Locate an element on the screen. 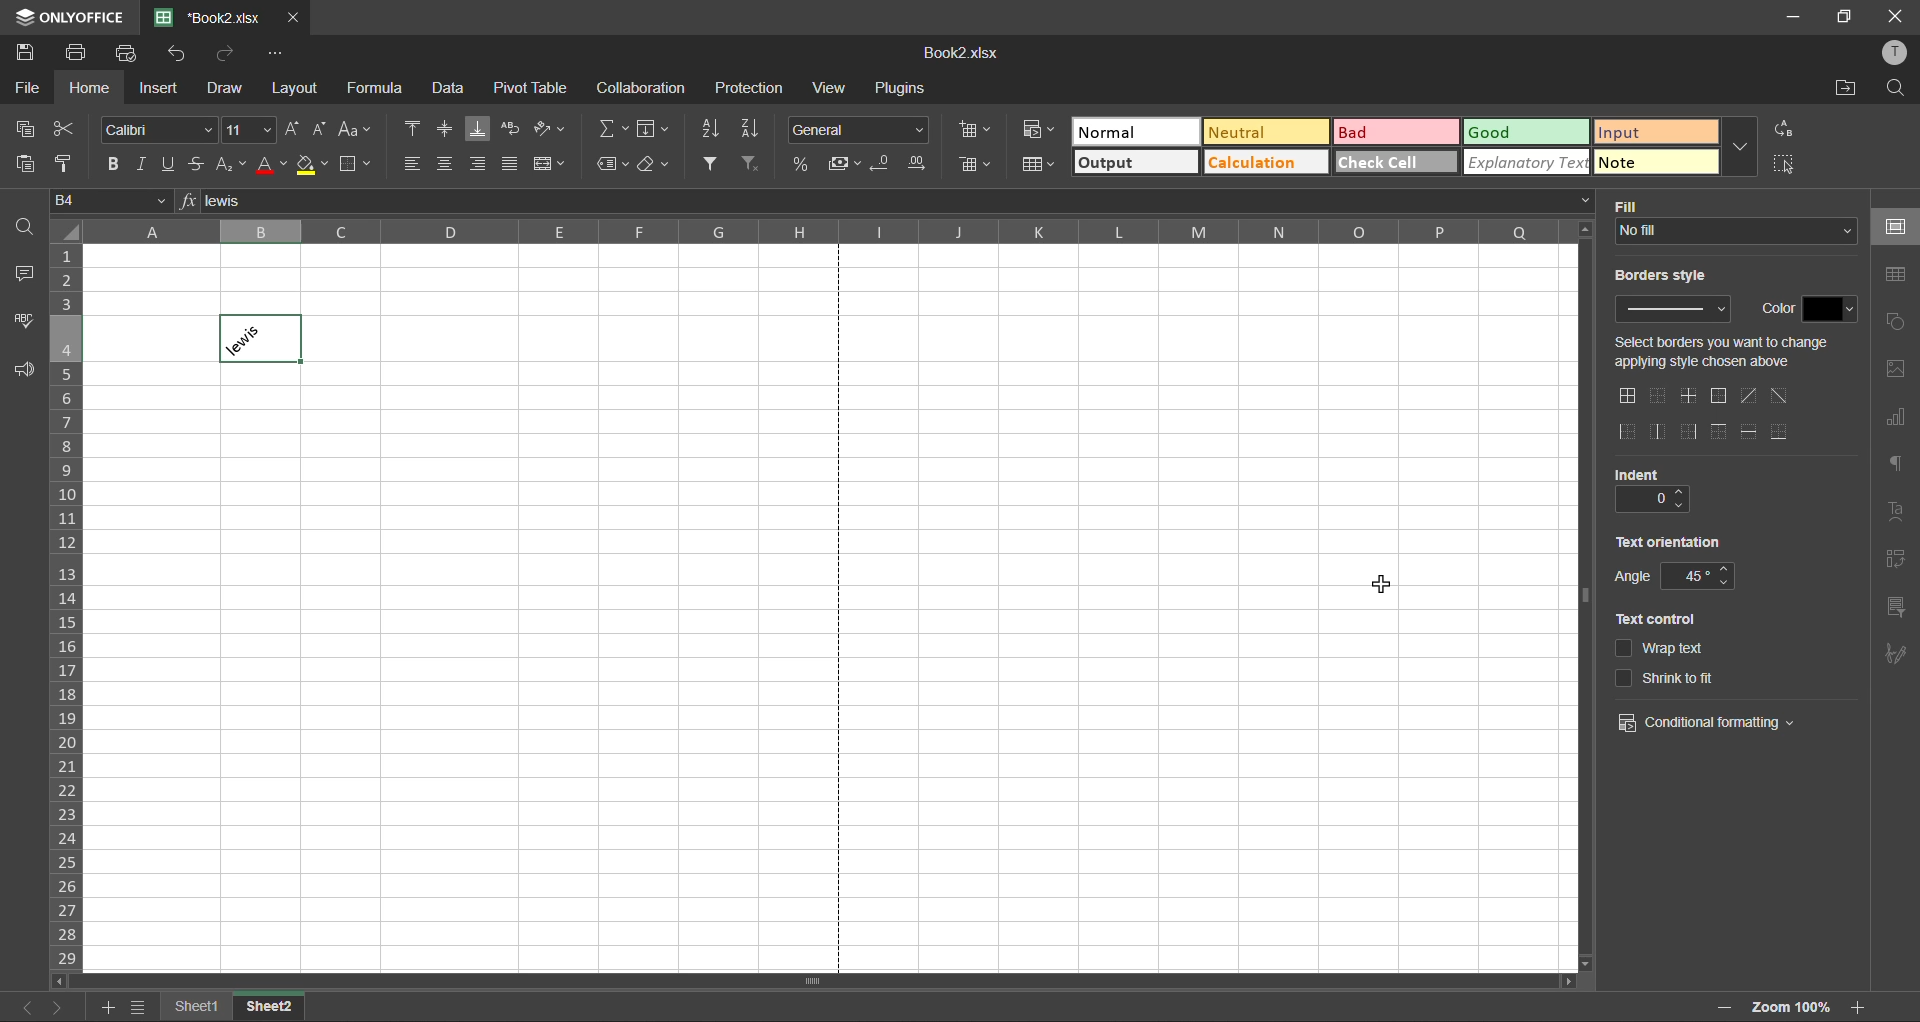  sort ascending is located at coordinates (713, 126).